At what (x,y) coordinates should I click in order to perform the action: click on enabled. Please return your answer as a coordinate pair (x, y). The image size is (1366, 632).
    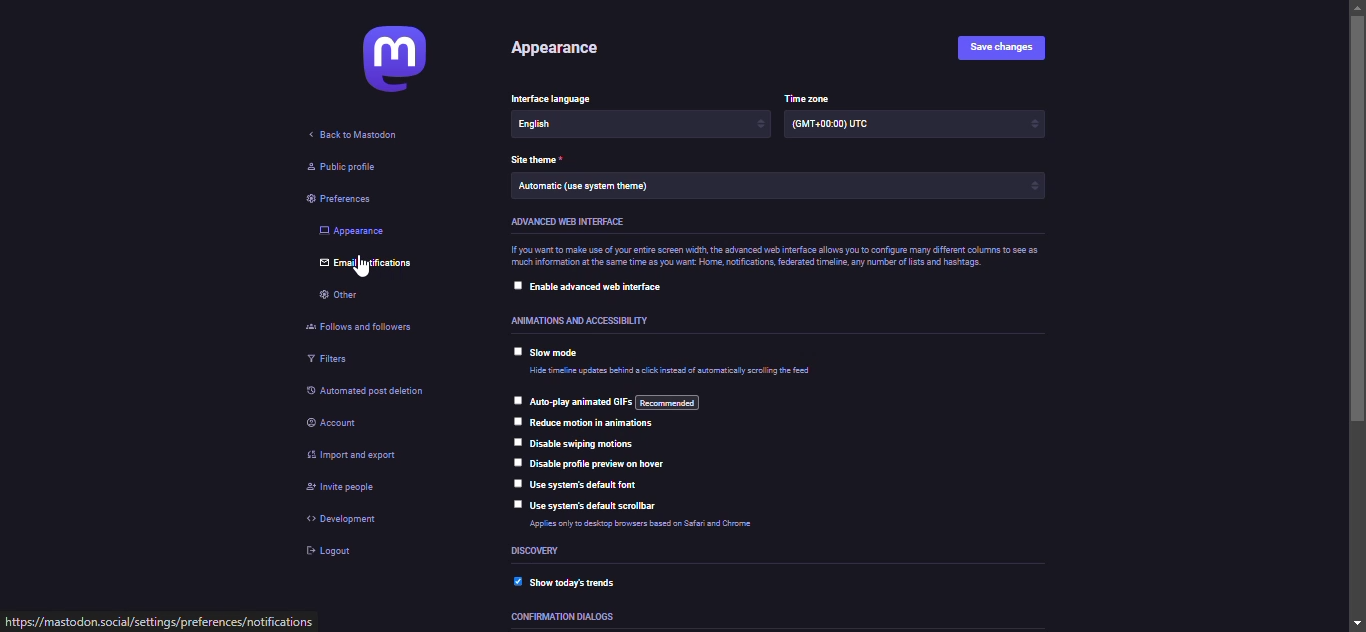
    Looking at the image, I should click on (512, 582).